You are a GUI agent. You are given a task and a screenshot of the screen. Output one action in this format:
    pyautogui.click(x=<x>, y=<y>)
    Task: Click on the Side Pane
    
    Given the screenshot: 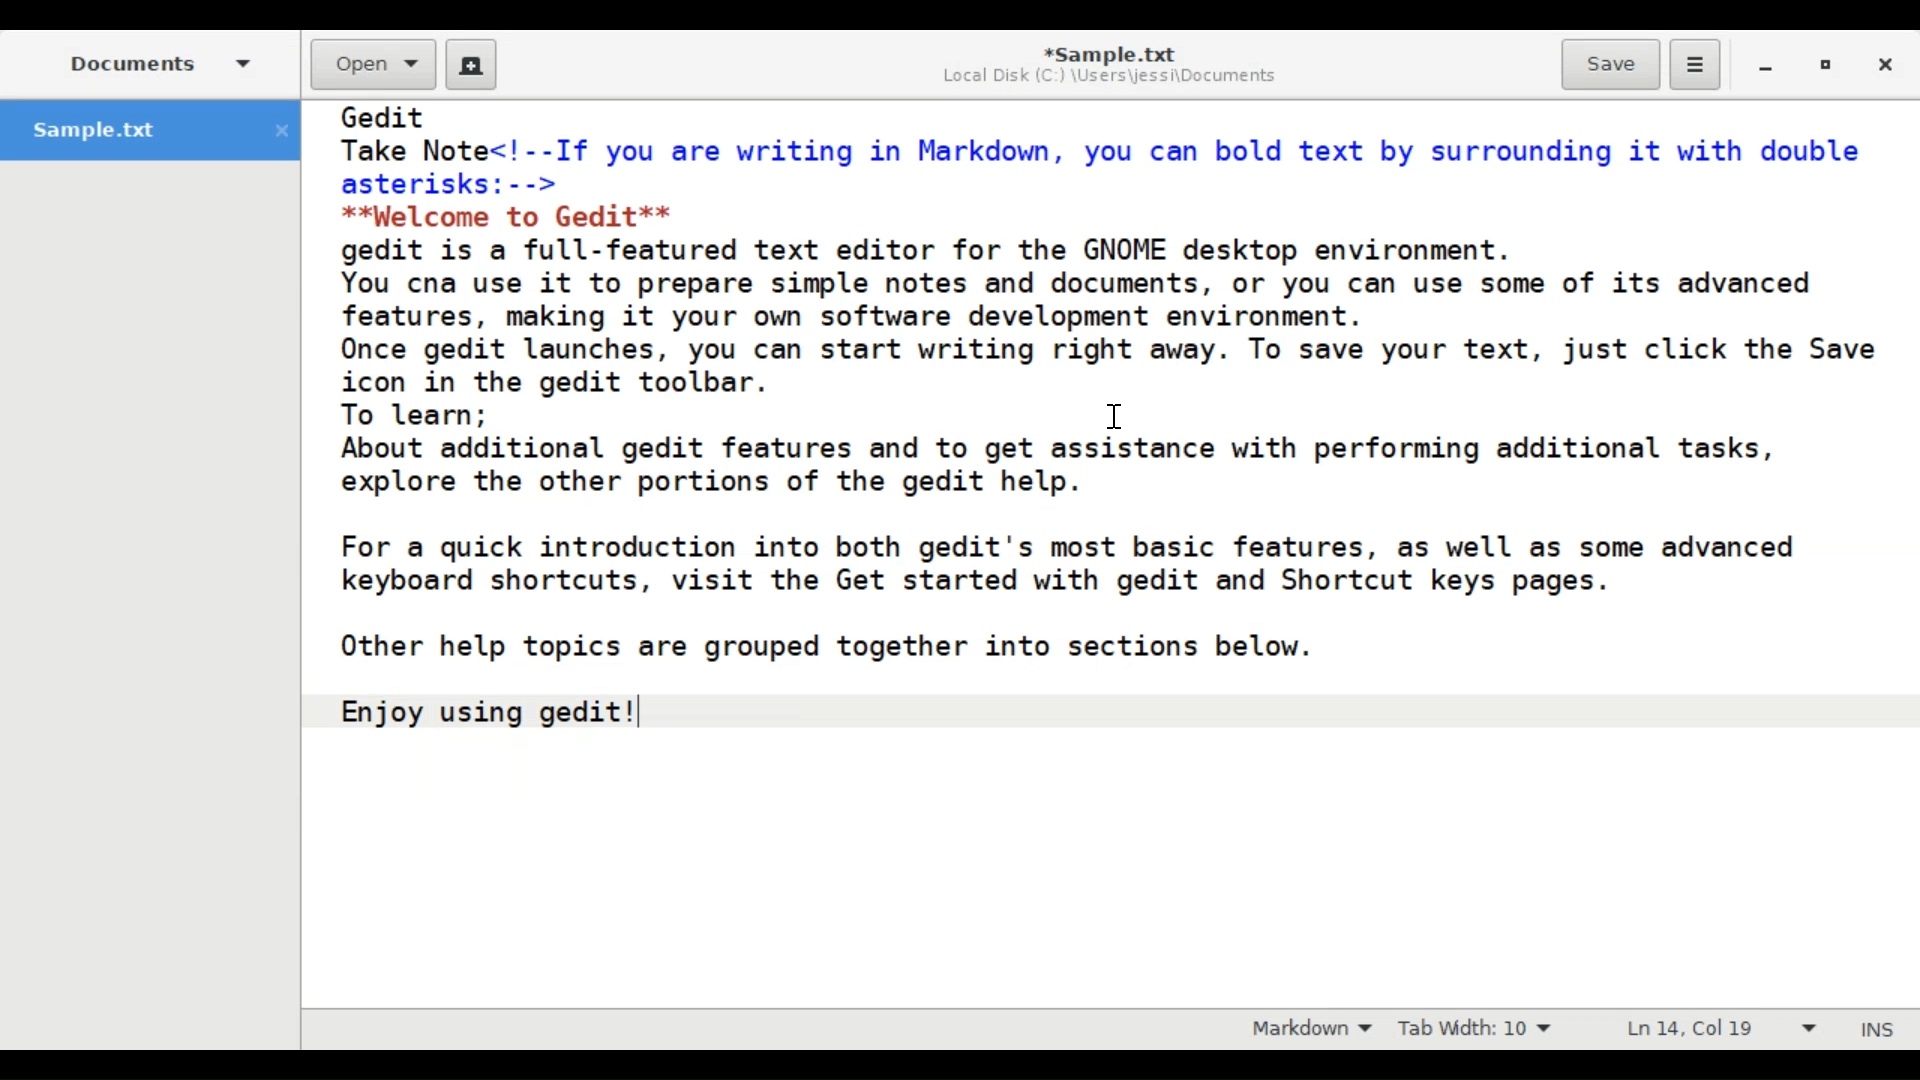 What is the action you would take?
    pyautogui.click(x=160, y=62)
    